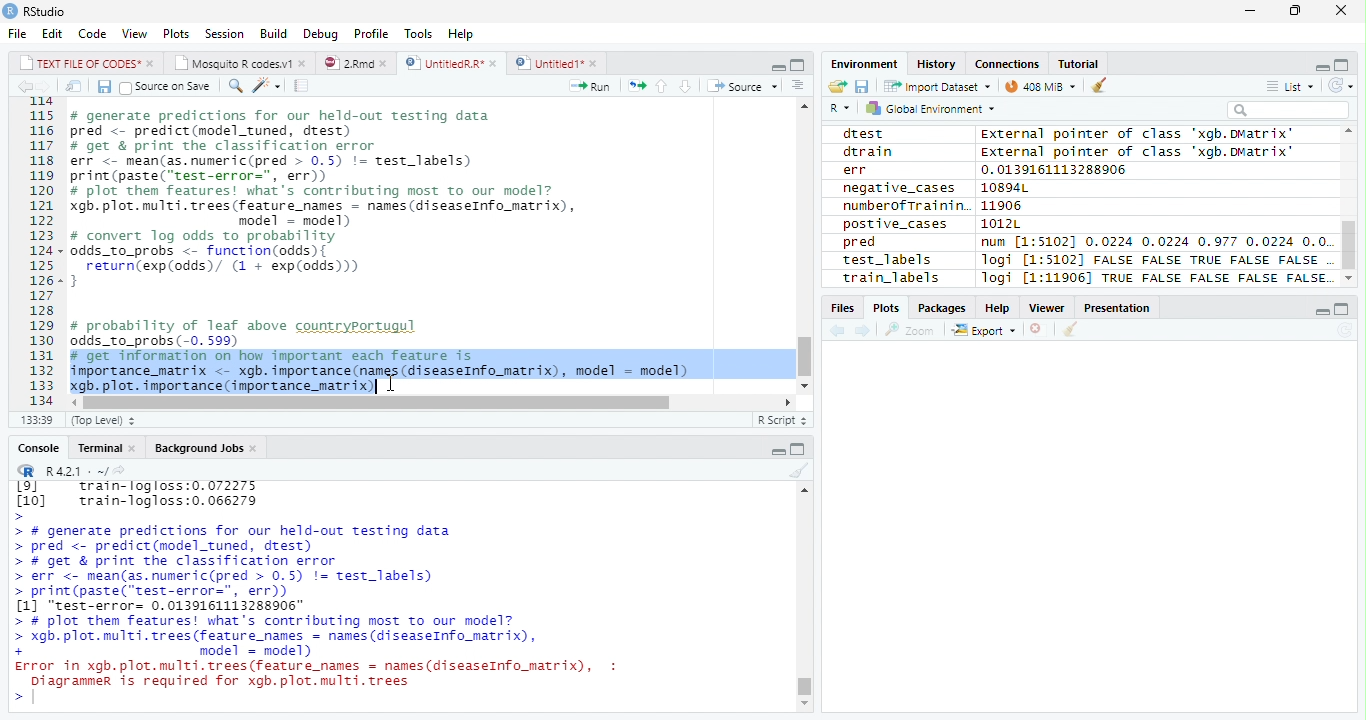  What do you see at coordinates (35, 253) in the screenshot?
I see `Row Number` at bounding box center [35, 253].